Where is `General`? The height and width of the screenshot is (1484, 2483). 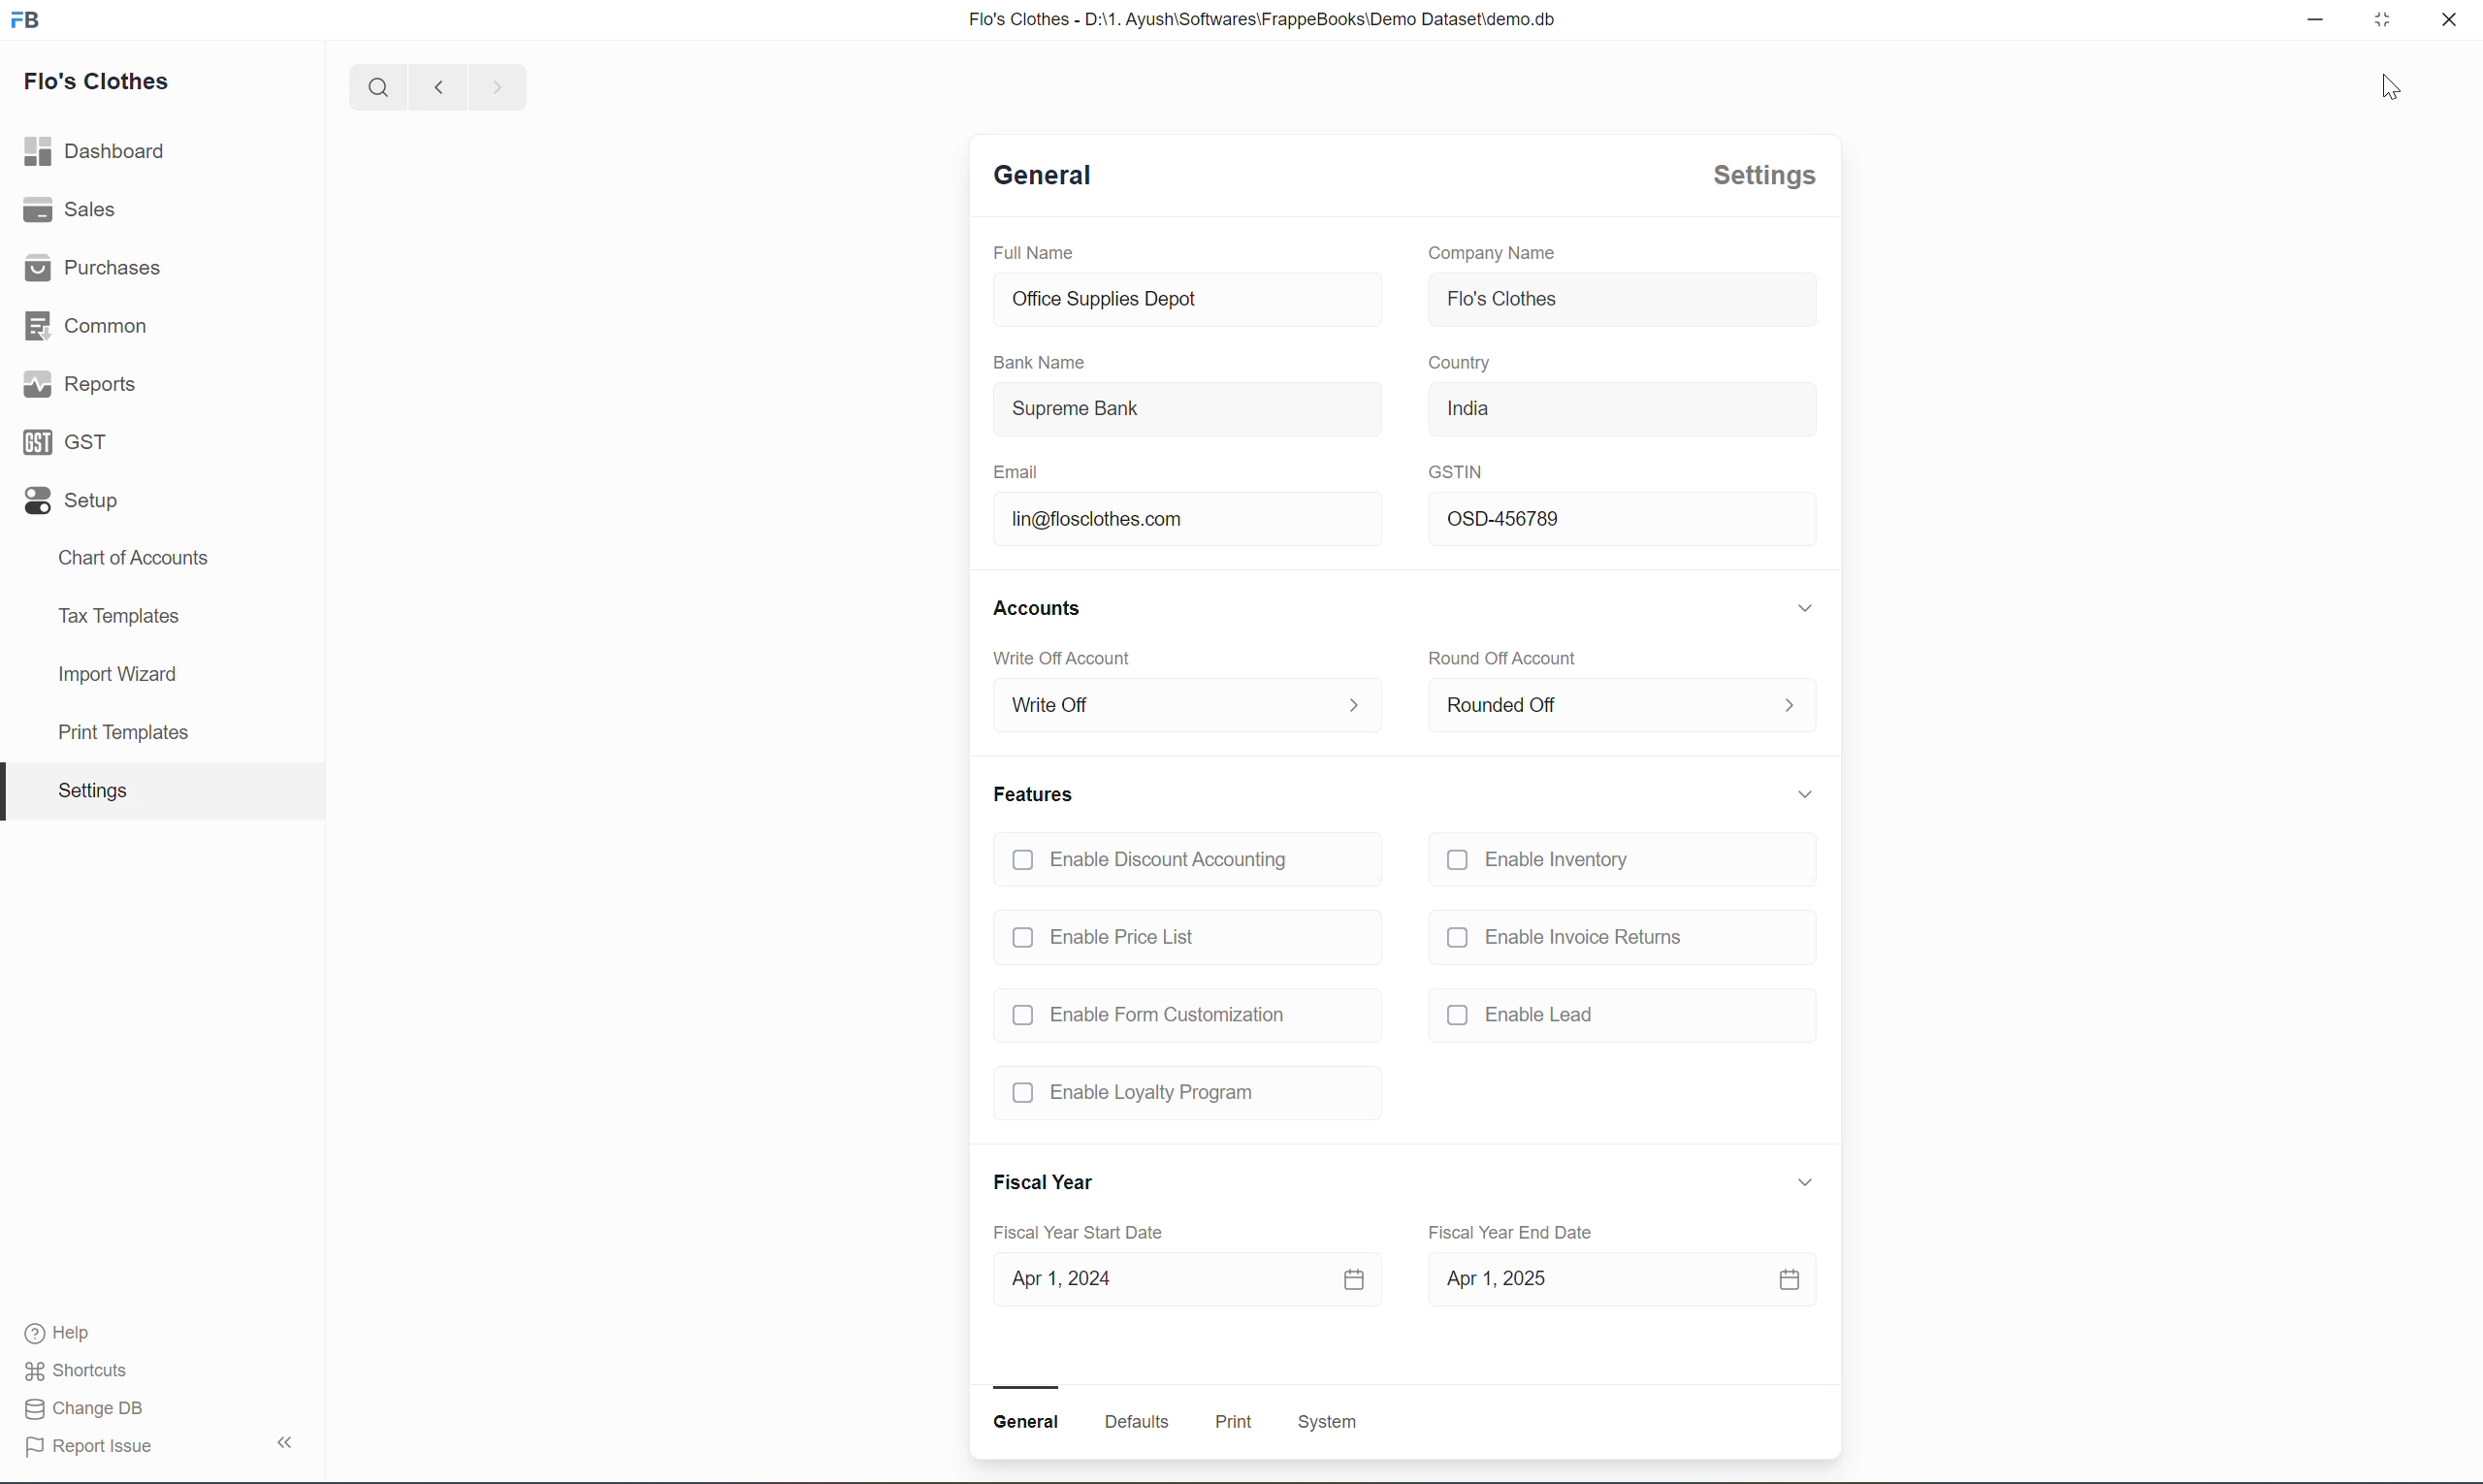
General is located at coordinates (1026, 1422).